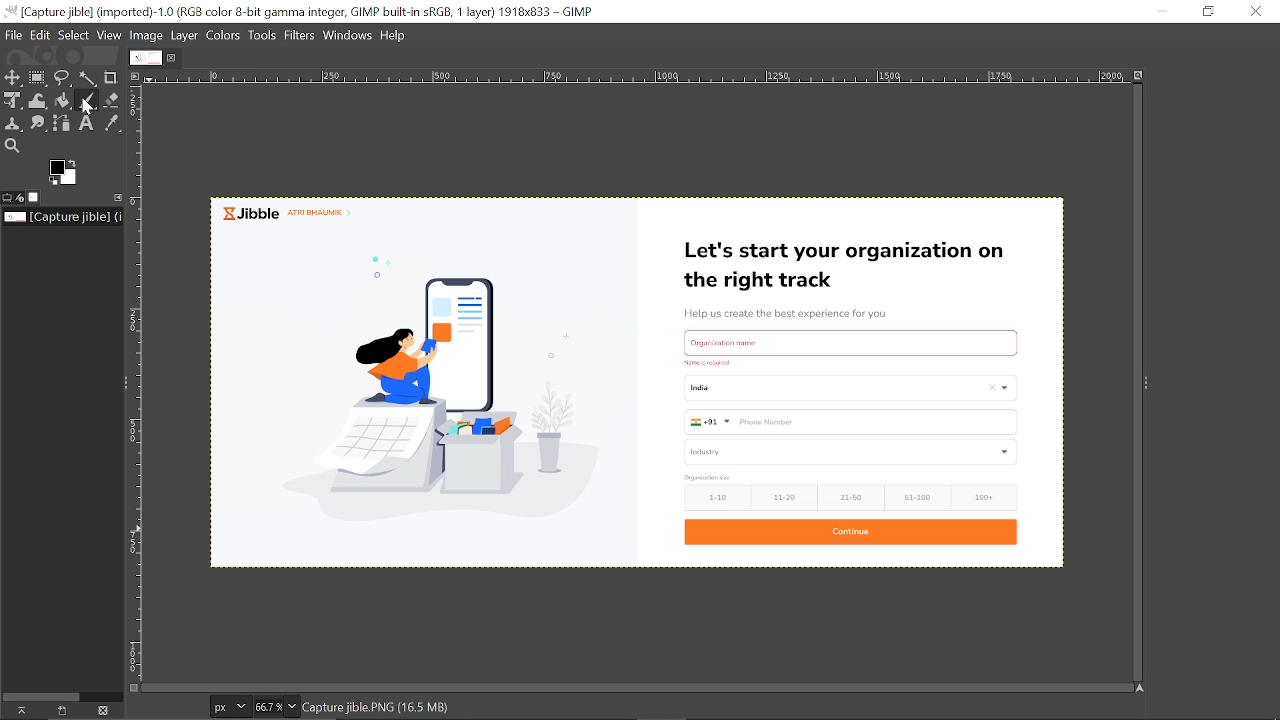  What do you see at coordinates (141, 390) in the screenshot?
I see `Scale` at bounding box center [141, 390].